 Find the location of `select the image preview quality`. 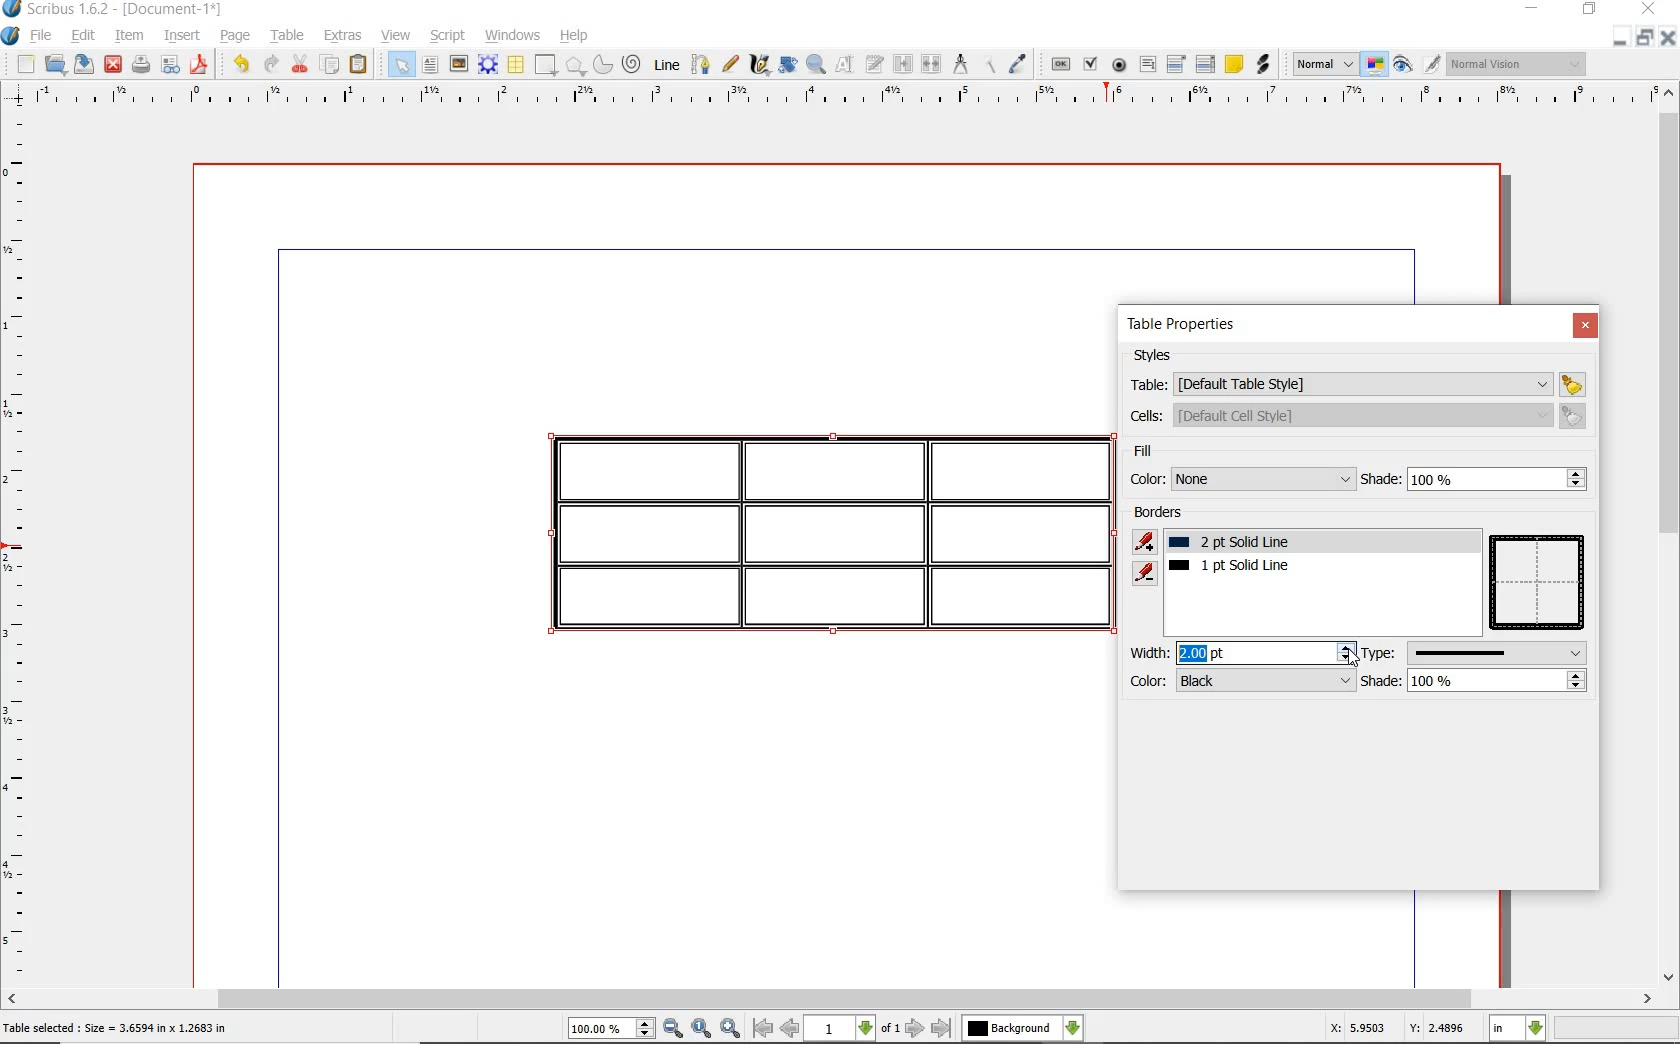

select the image preview quality is located at coordinates (1319, 64).